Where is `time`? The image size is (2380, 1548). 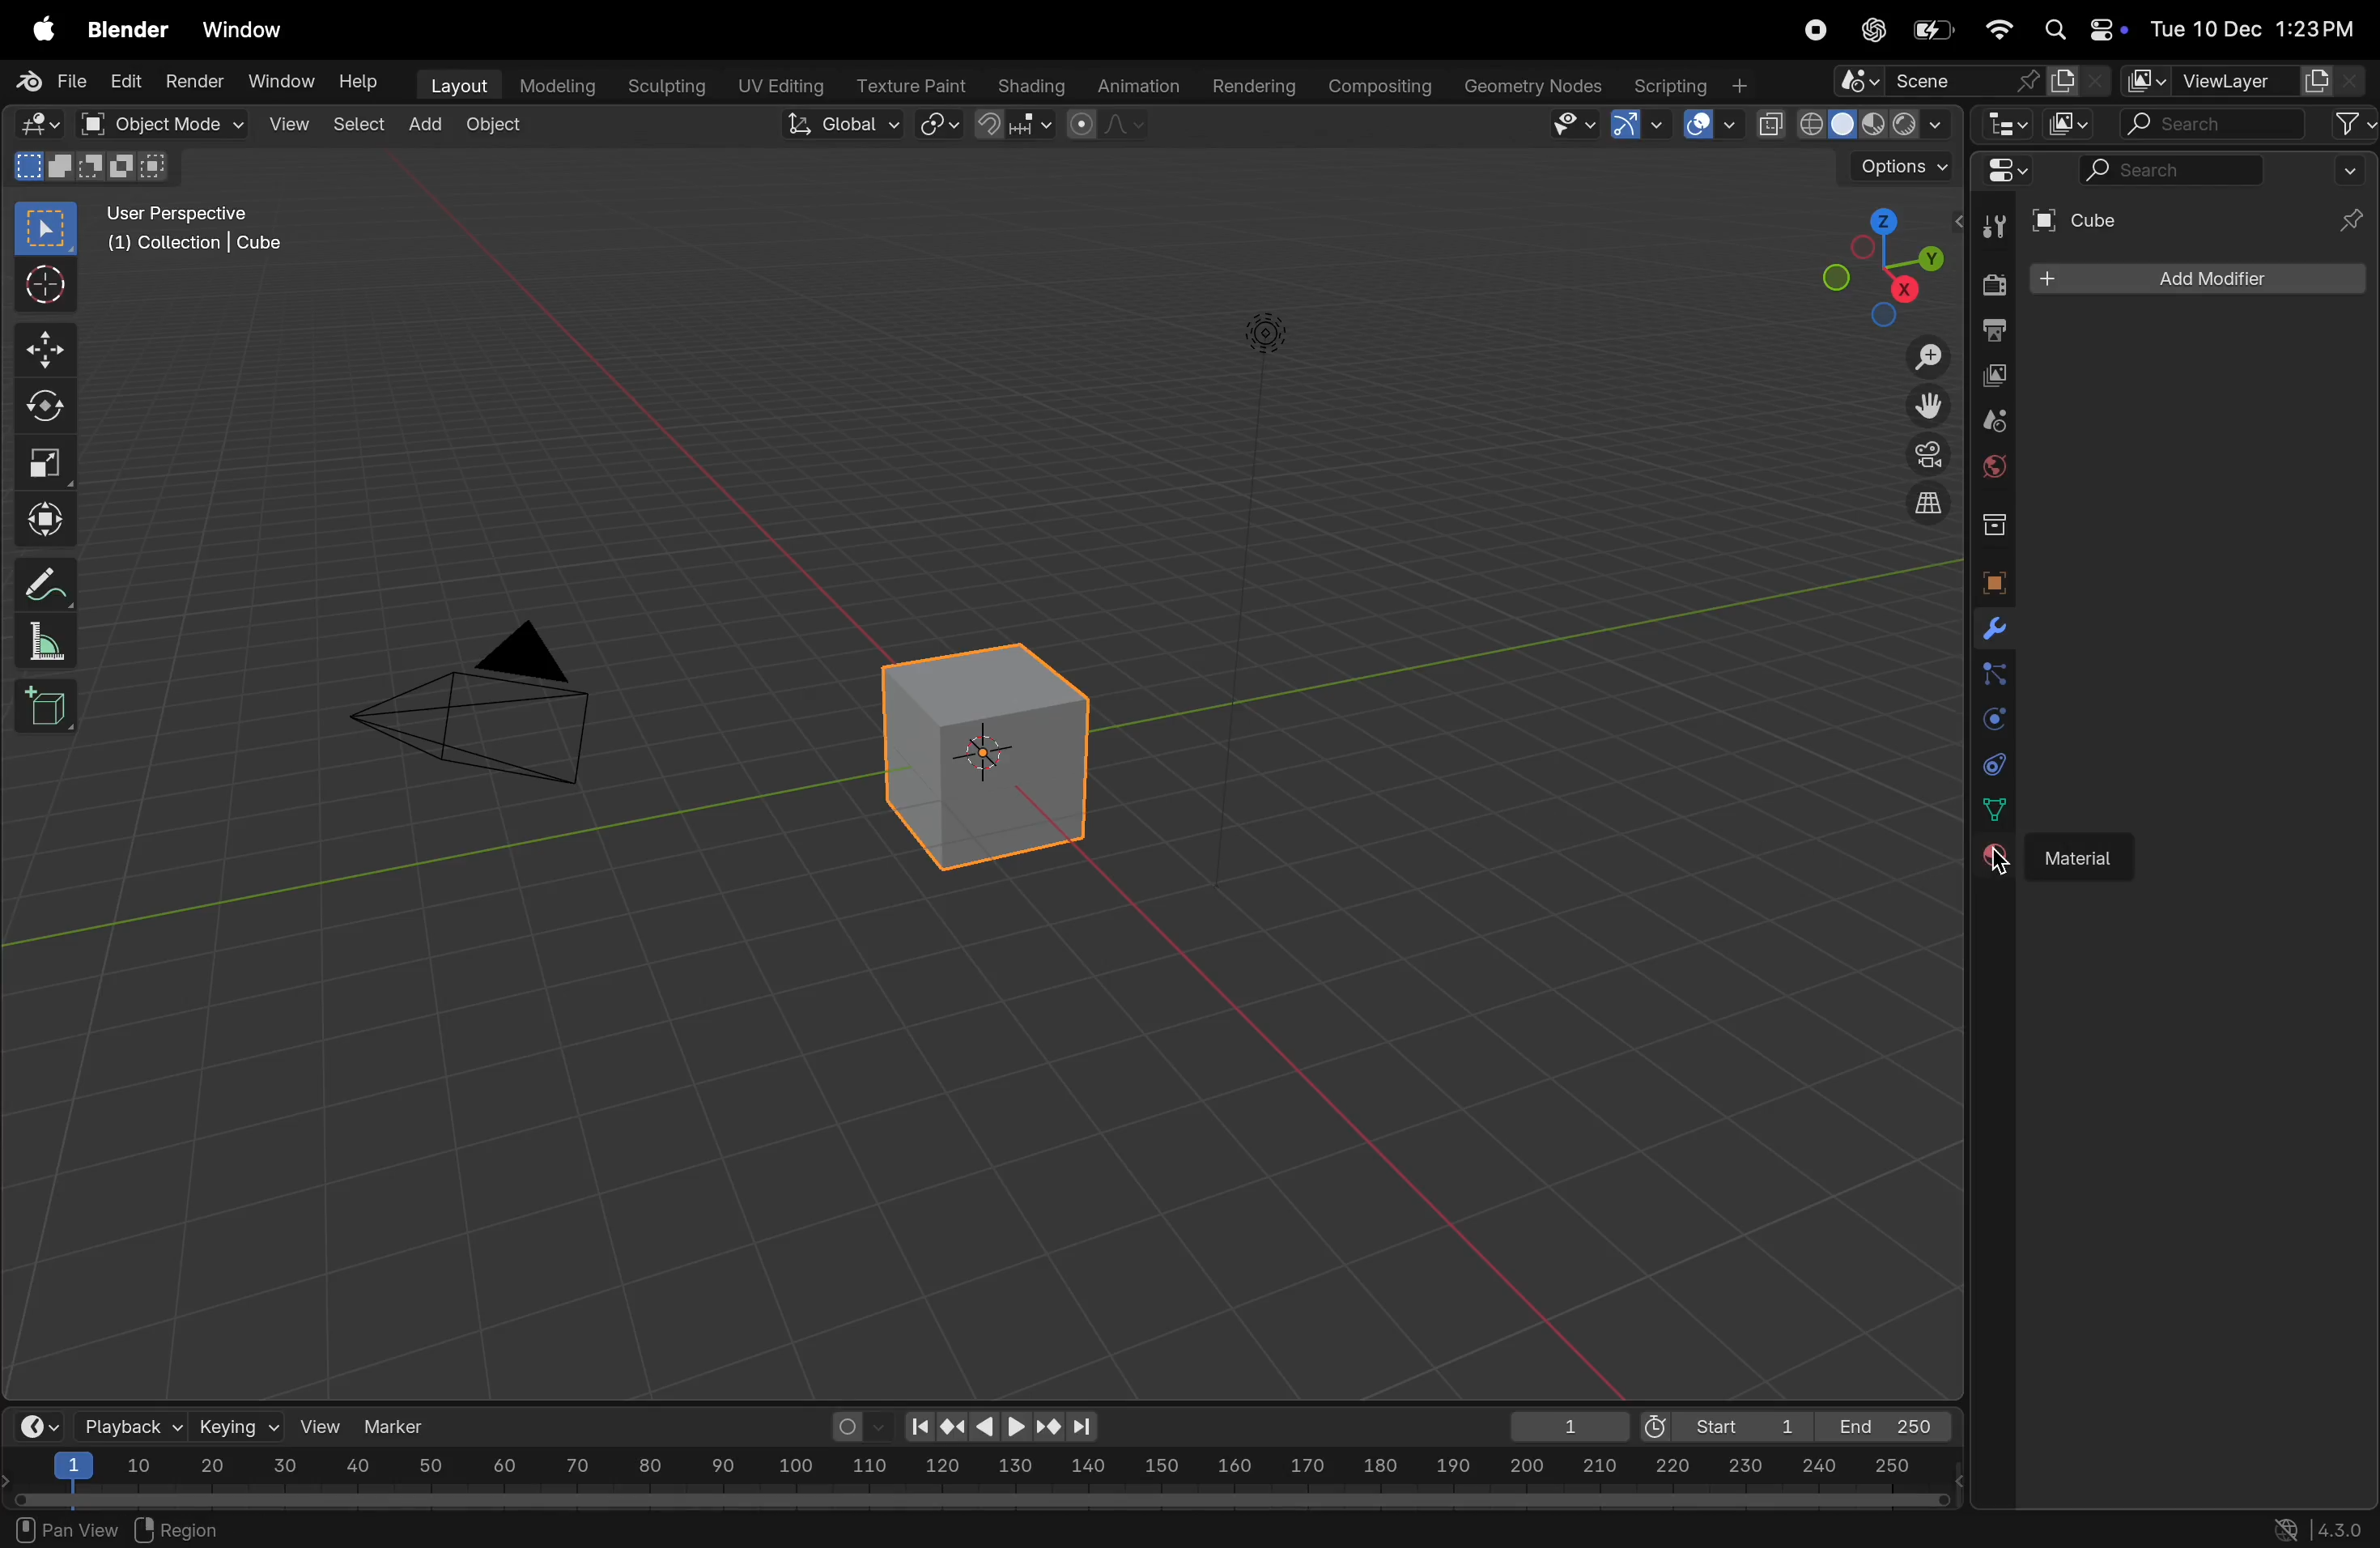
time is located at coordinates (35, 1425).